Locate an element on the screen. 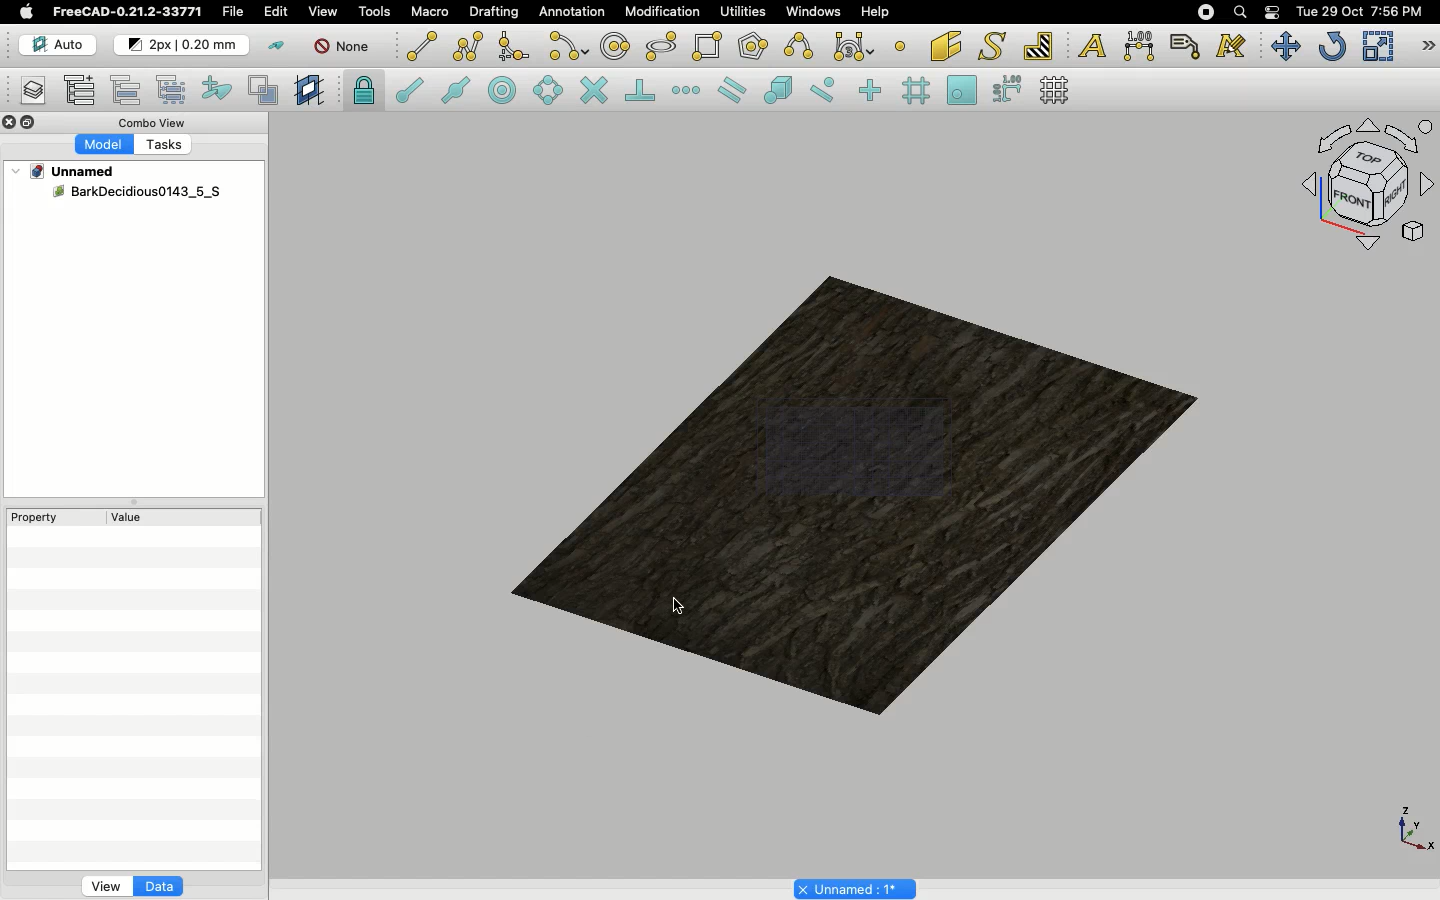  Drop down is located at coordinates (17, 171).